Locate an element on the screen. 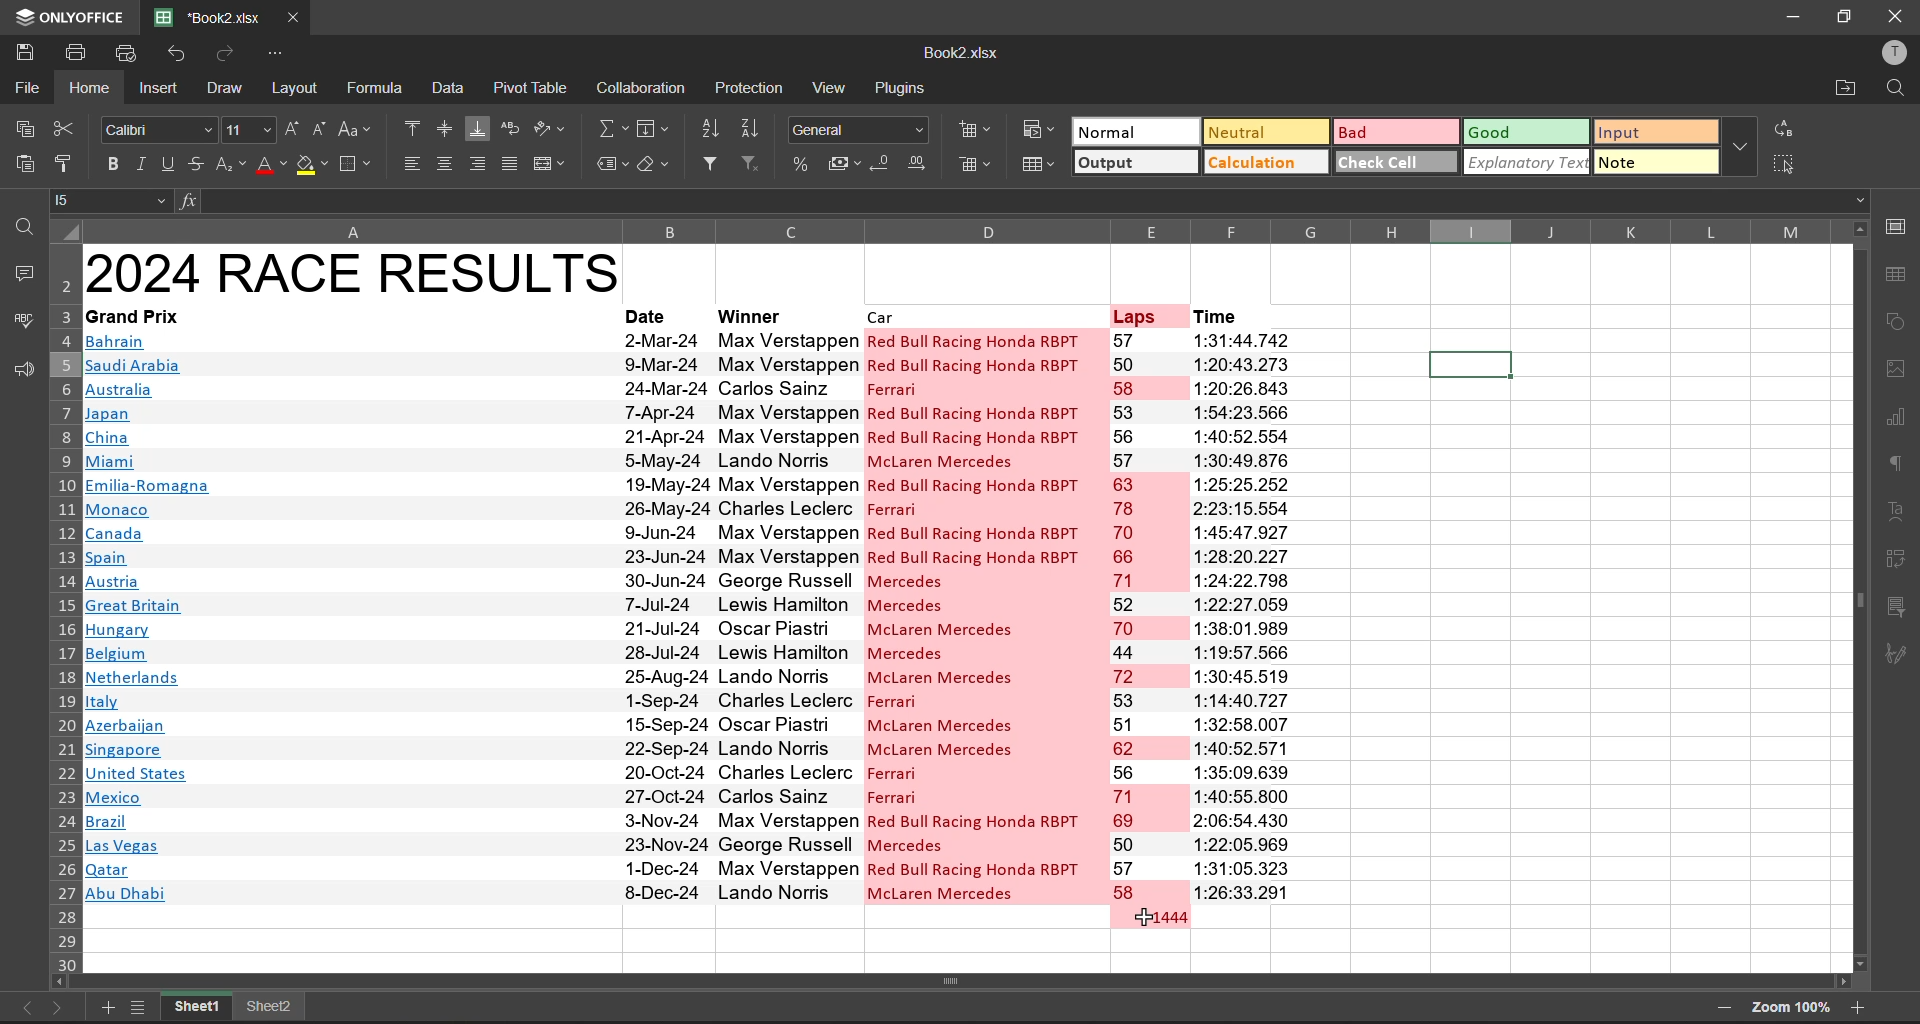  row number is located at coordinates (62, 606).